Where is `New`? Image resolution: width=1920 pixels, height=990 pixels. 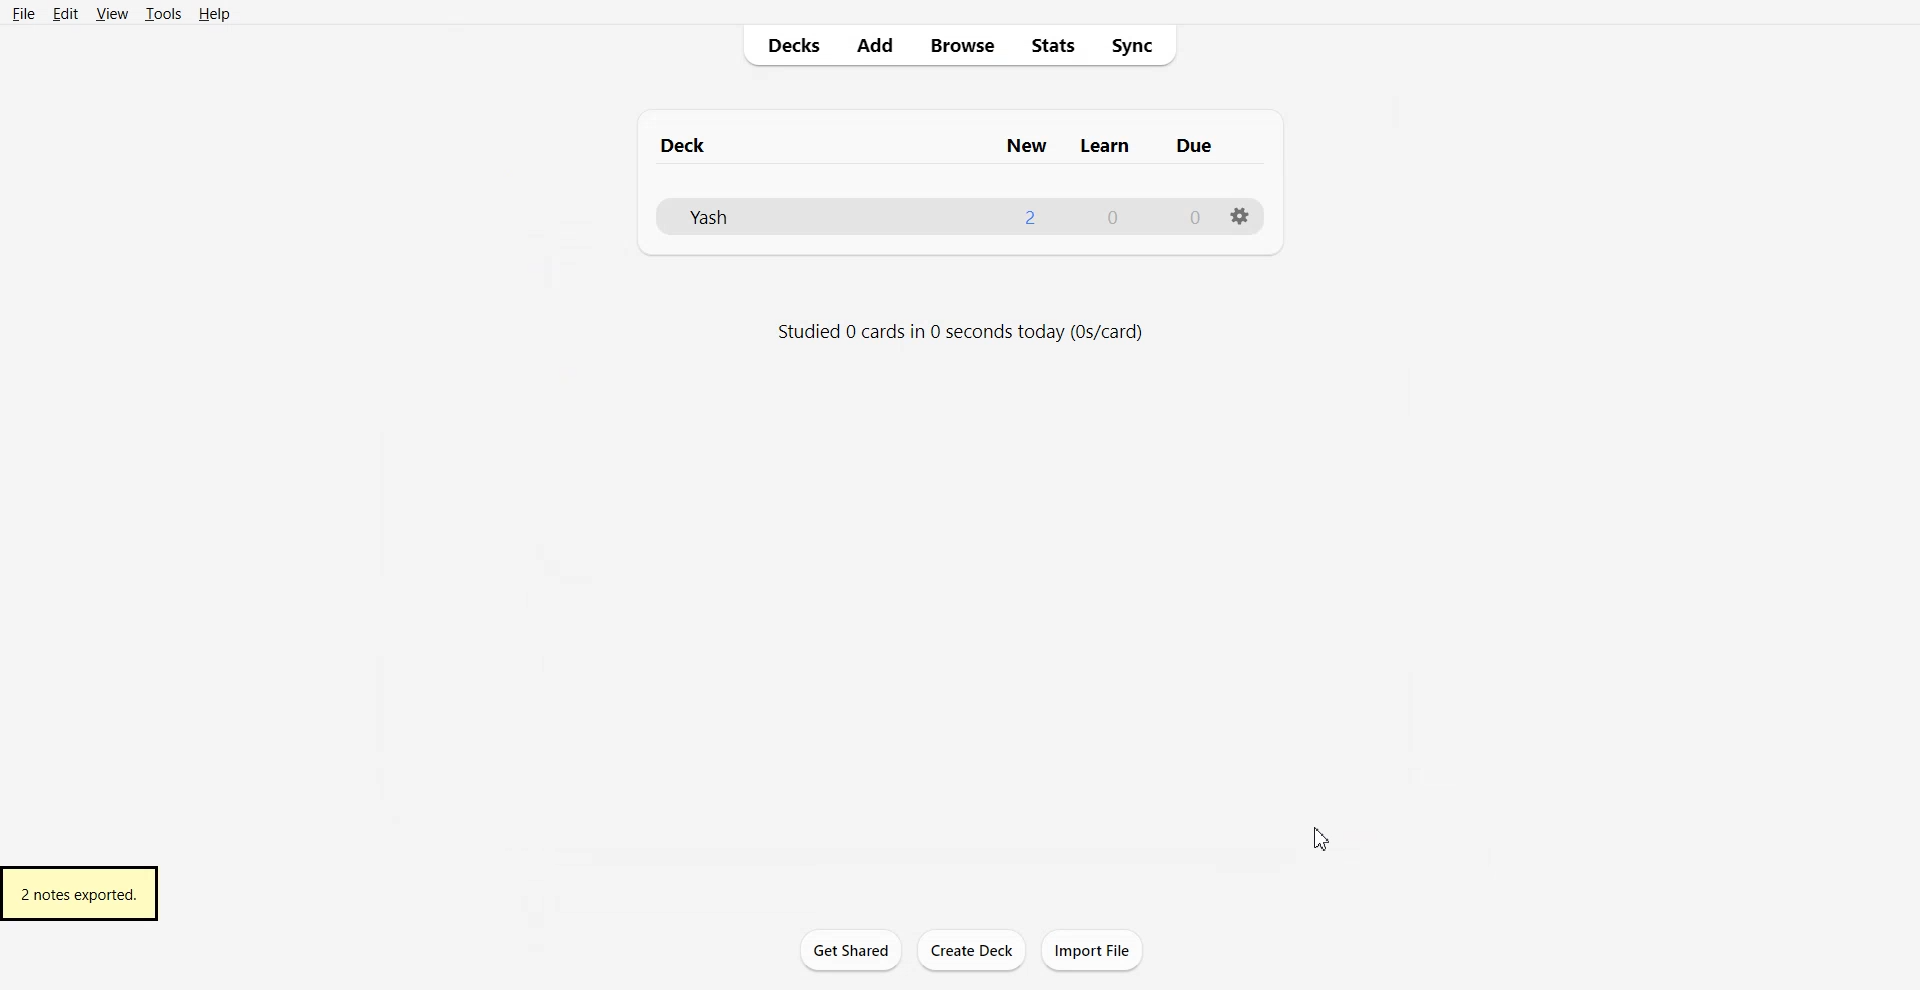
New is located at coordinates (1030, 146).